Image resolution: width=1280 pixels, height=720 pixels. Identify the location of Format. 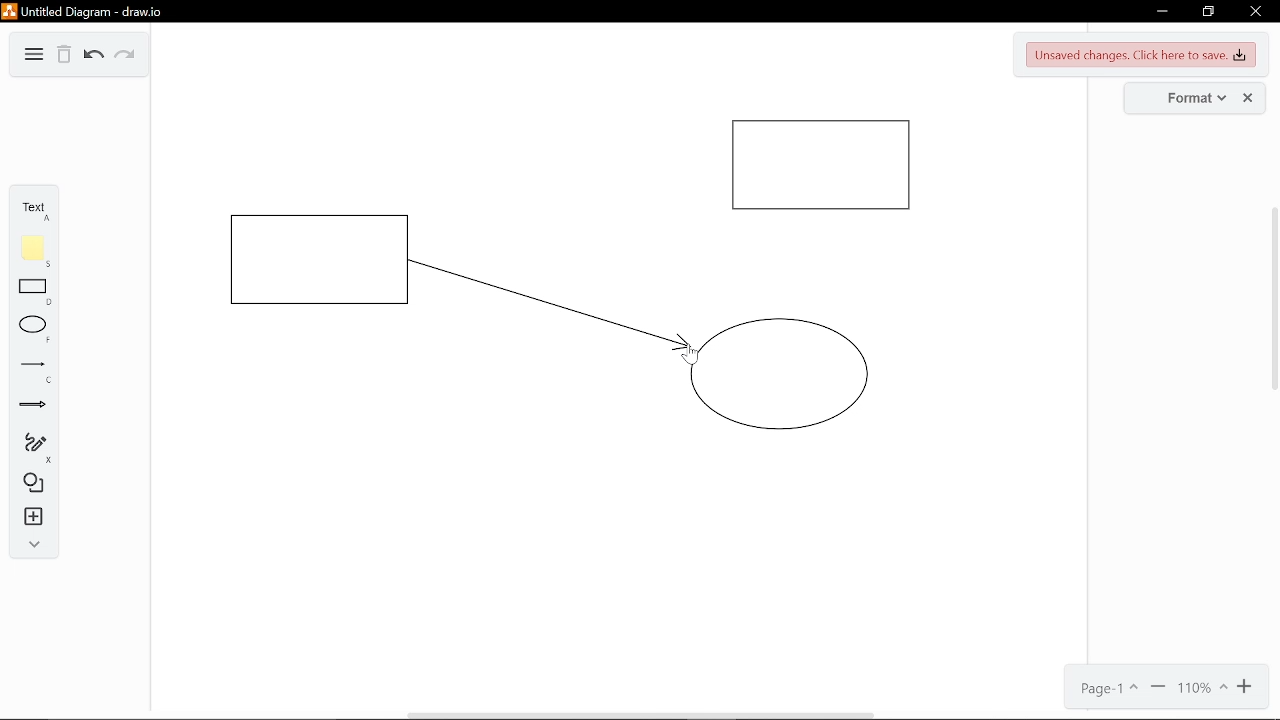
(1178, 97).